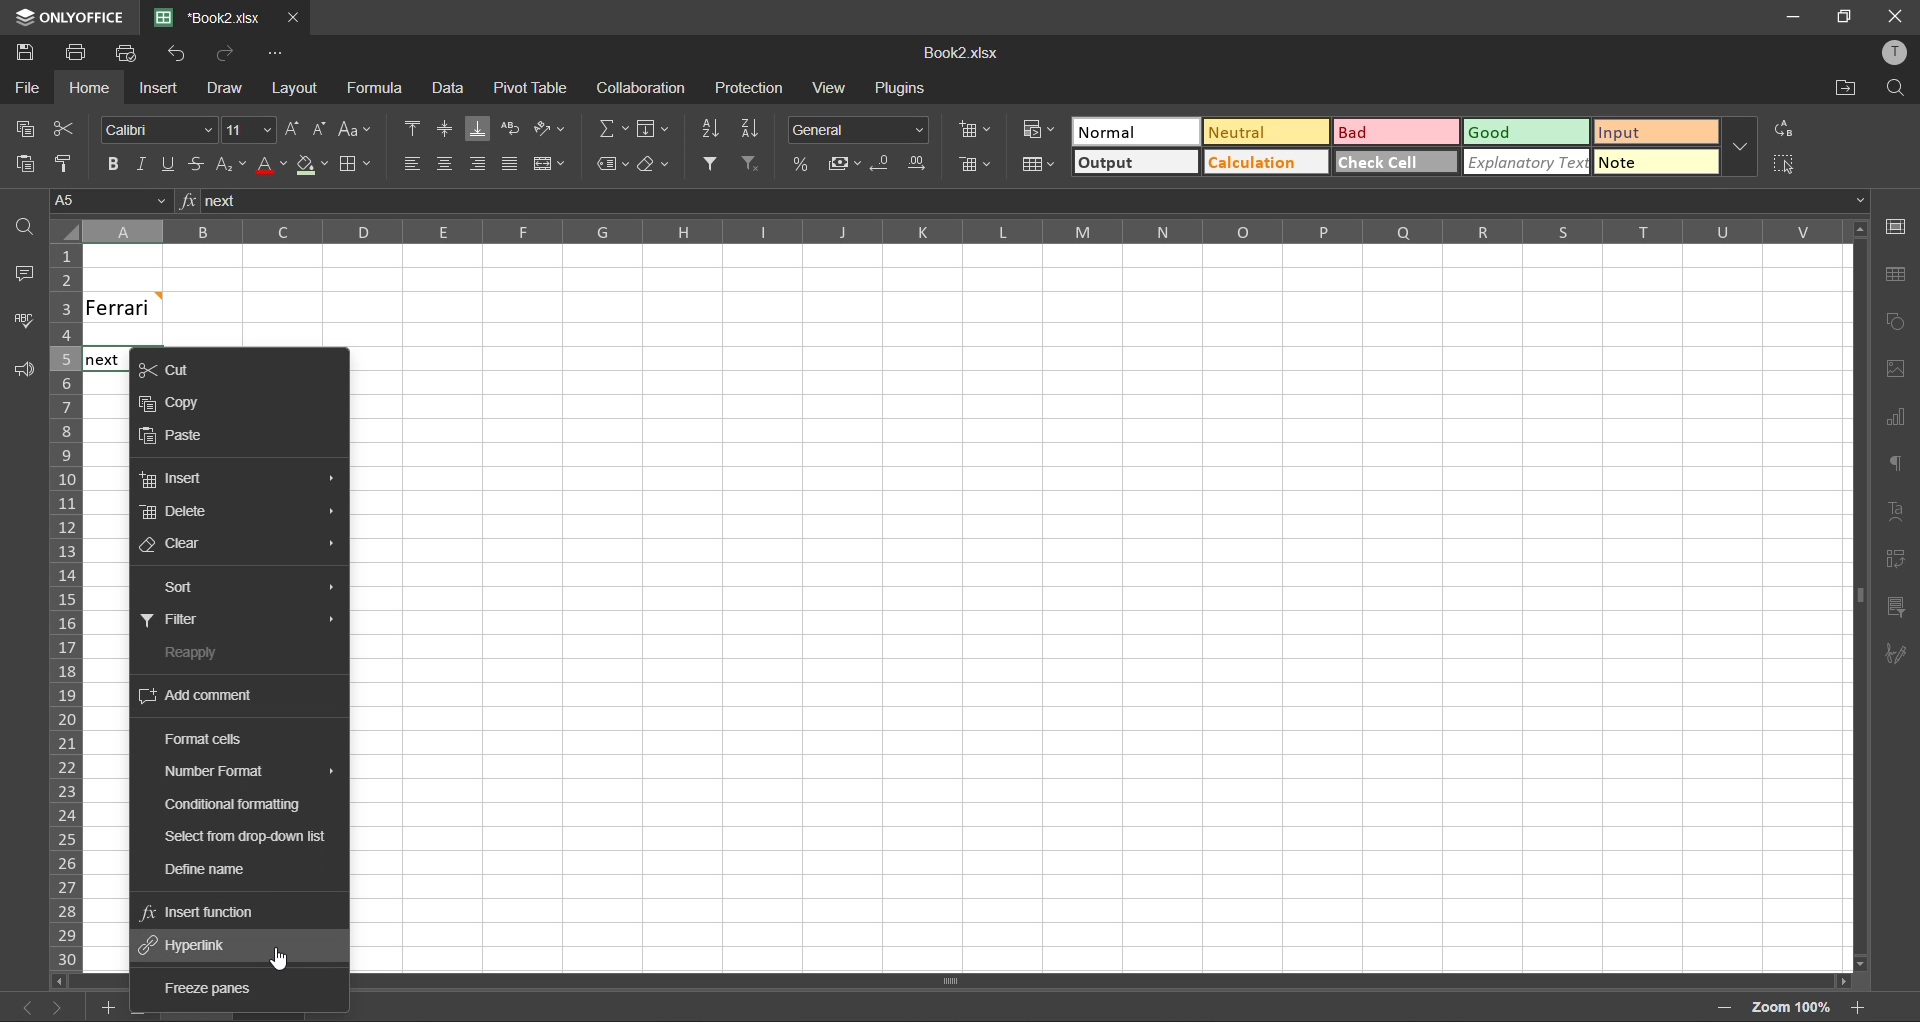 The height and width of the screenshot is (1022, 1920). What do you see at coordinates (1896, 372) in the screenshot?
I see `image` at bounding box center [1896, 372].